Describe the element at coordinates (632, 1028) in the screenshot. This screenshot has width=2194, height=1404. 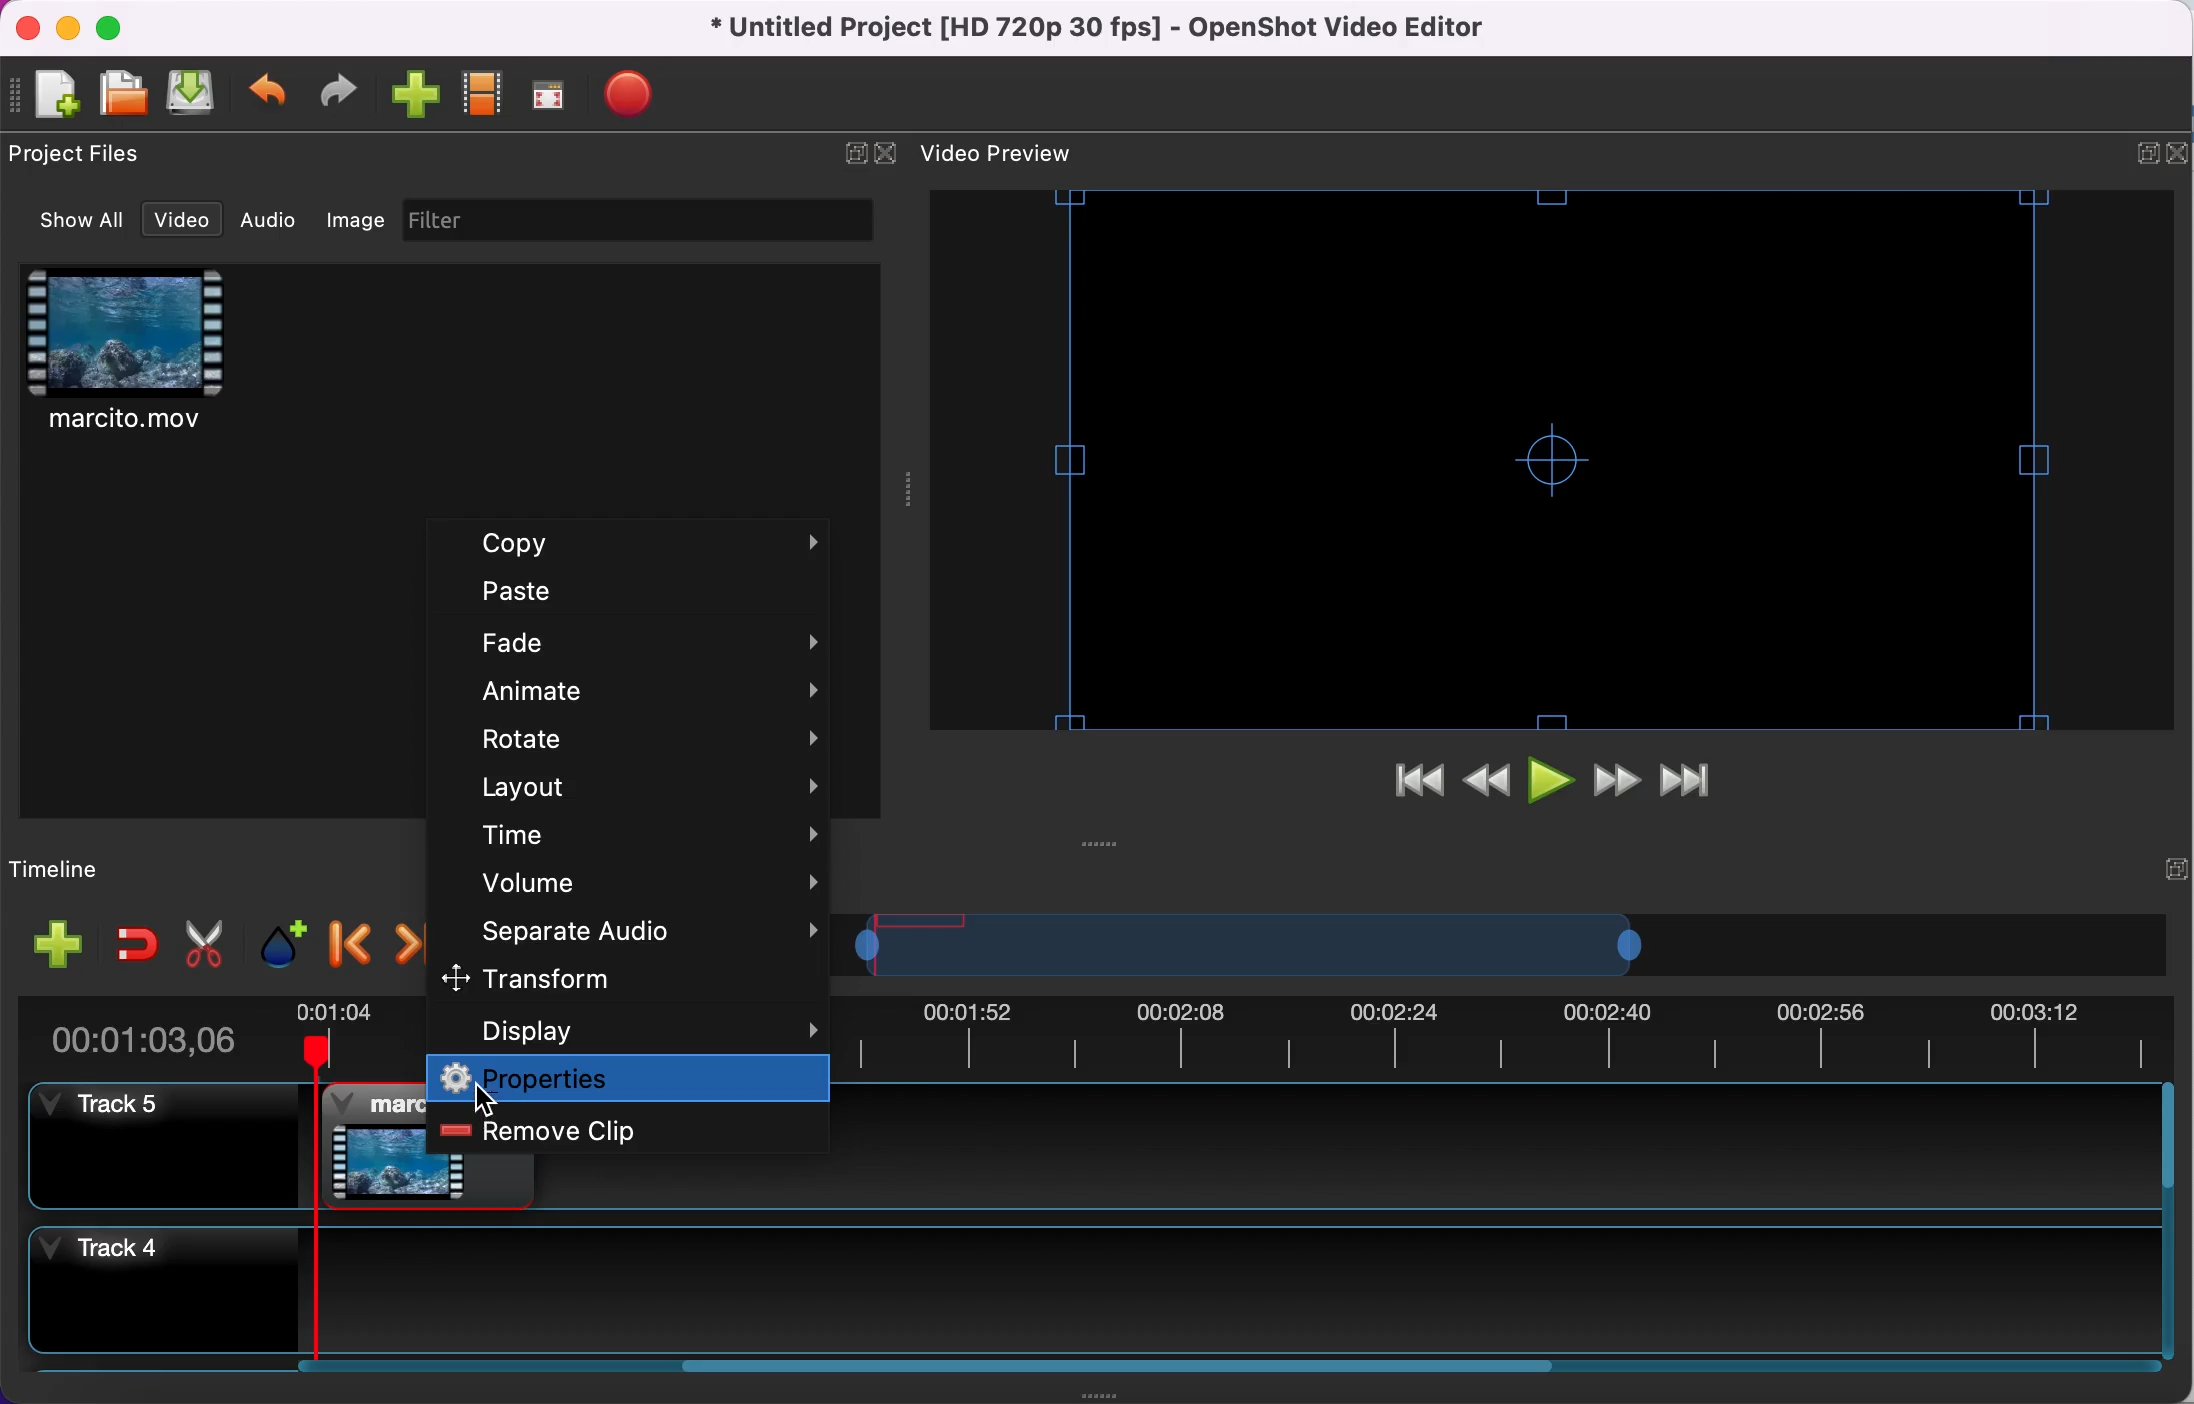
I see `display` at that location.